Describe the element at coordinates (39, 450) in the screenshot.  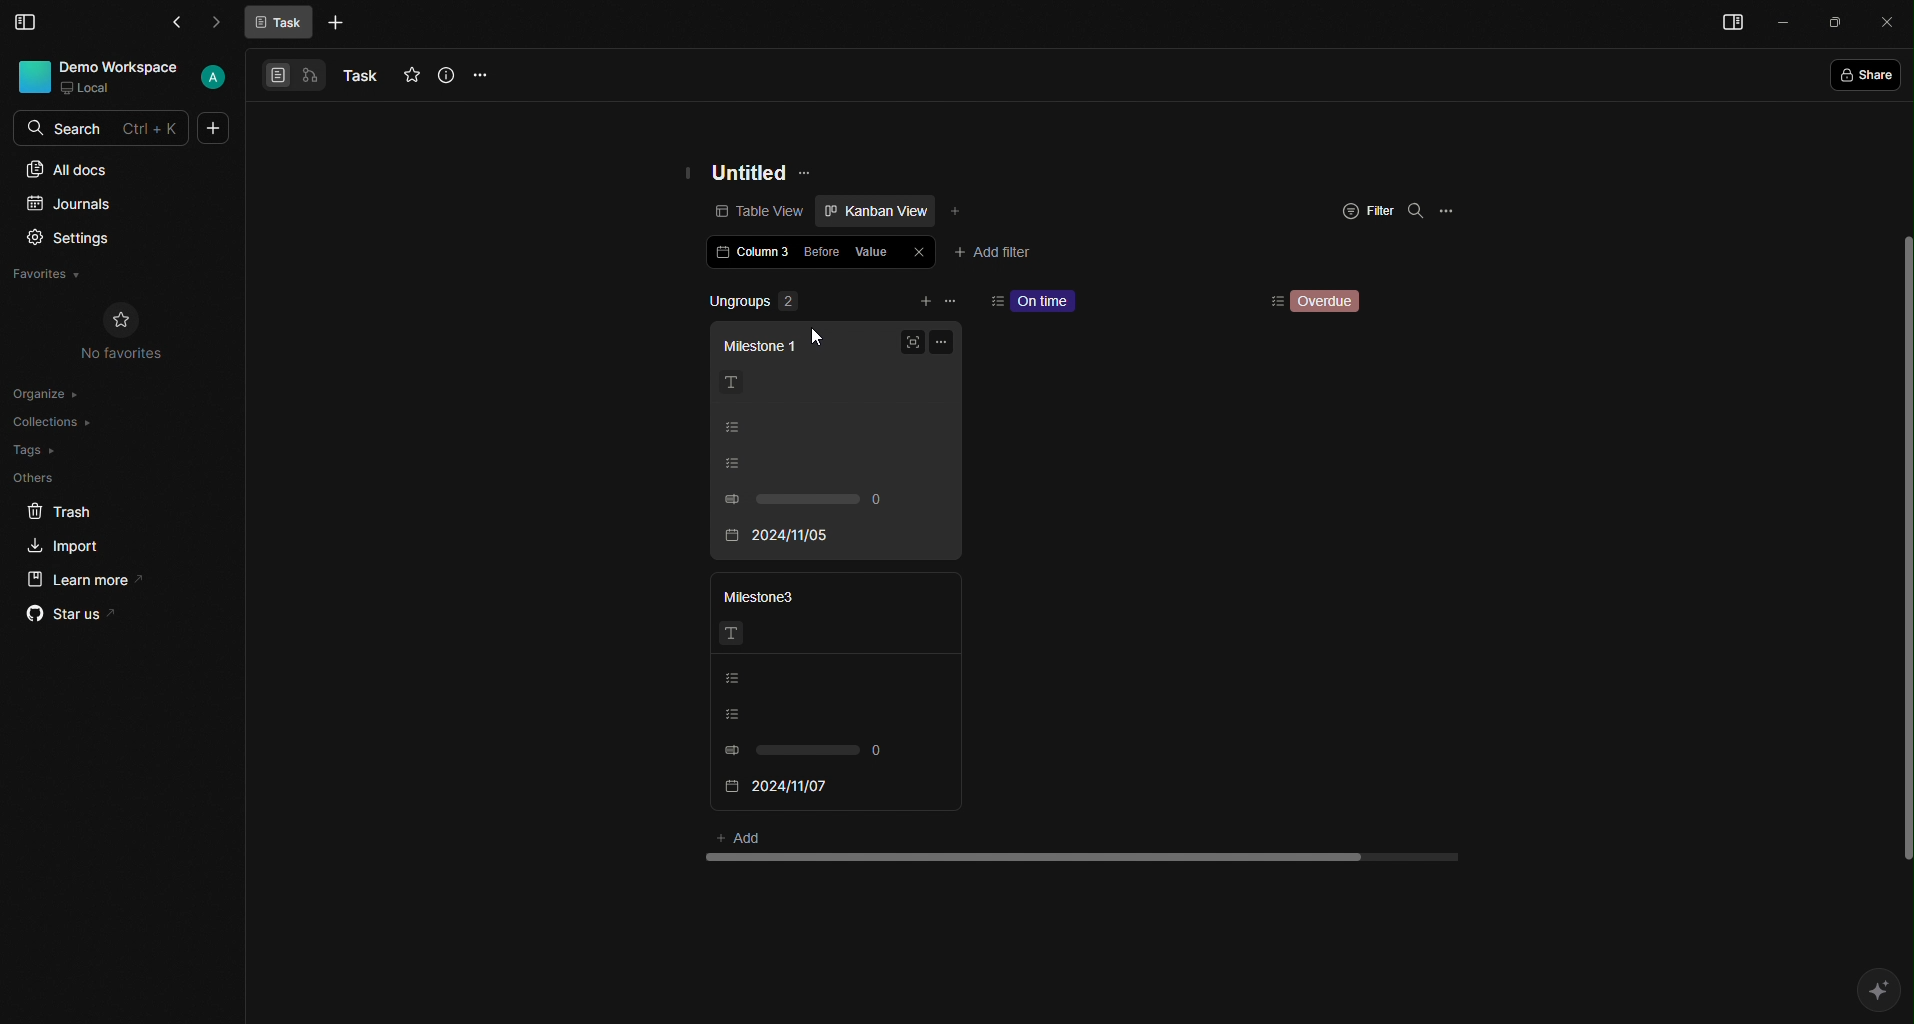
I see `Tags` at that location.